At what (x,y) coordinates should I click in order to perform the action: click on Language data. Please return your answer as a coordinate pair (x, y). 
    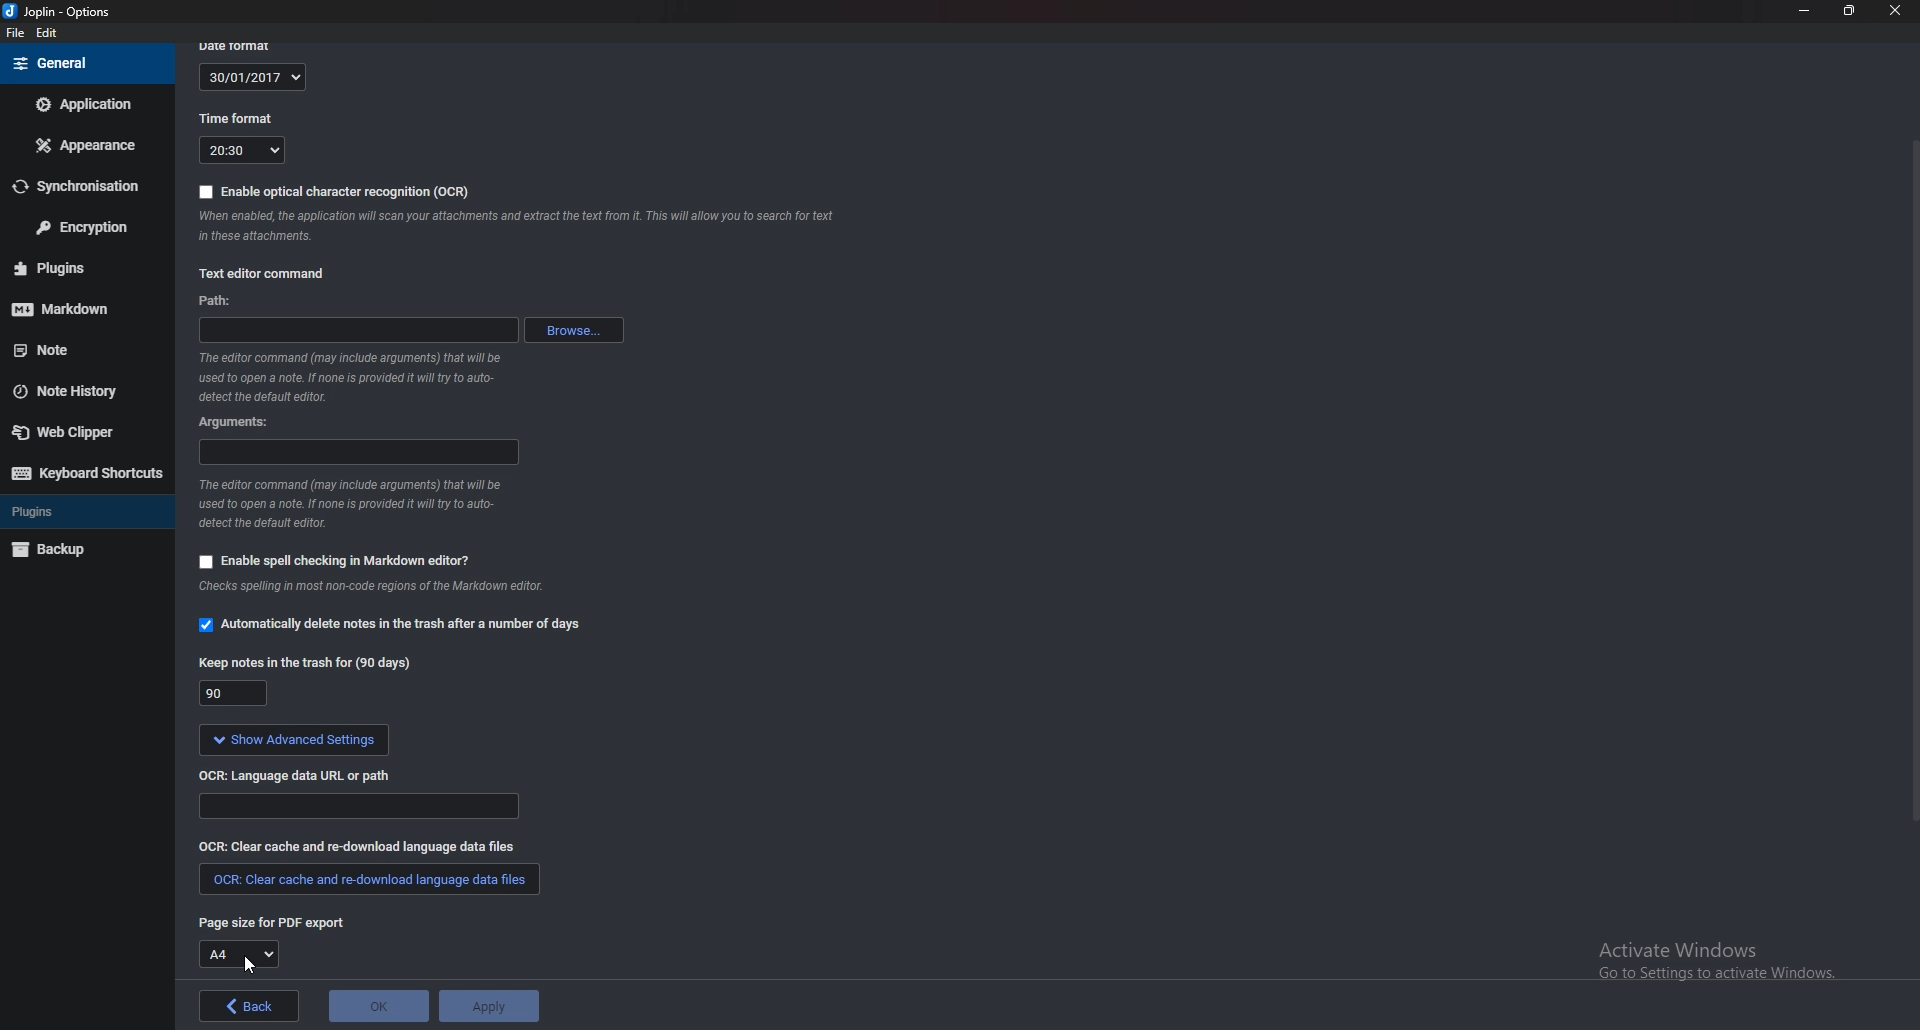
    Looking at the image, I should click on (356, 806).